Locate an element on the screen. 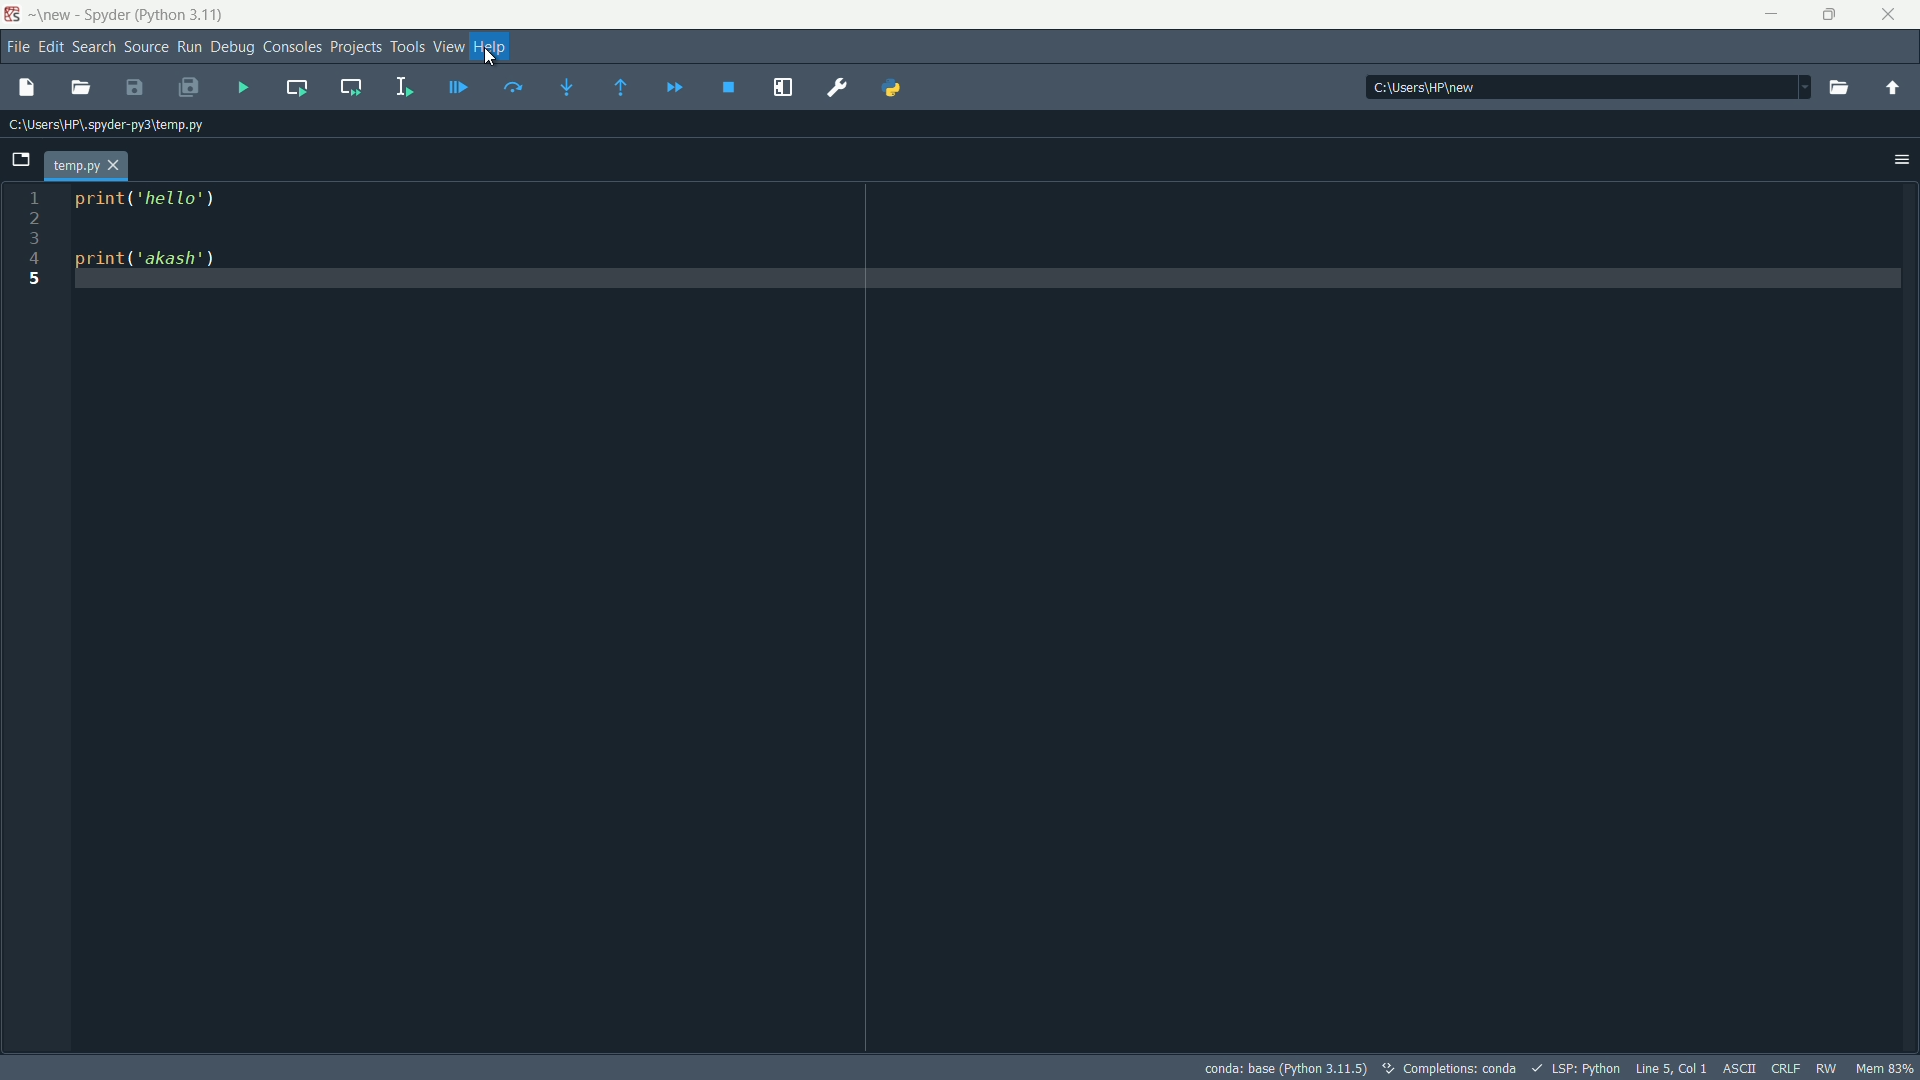  C:\Users\HP\new is located at coordinates (1421, 86).